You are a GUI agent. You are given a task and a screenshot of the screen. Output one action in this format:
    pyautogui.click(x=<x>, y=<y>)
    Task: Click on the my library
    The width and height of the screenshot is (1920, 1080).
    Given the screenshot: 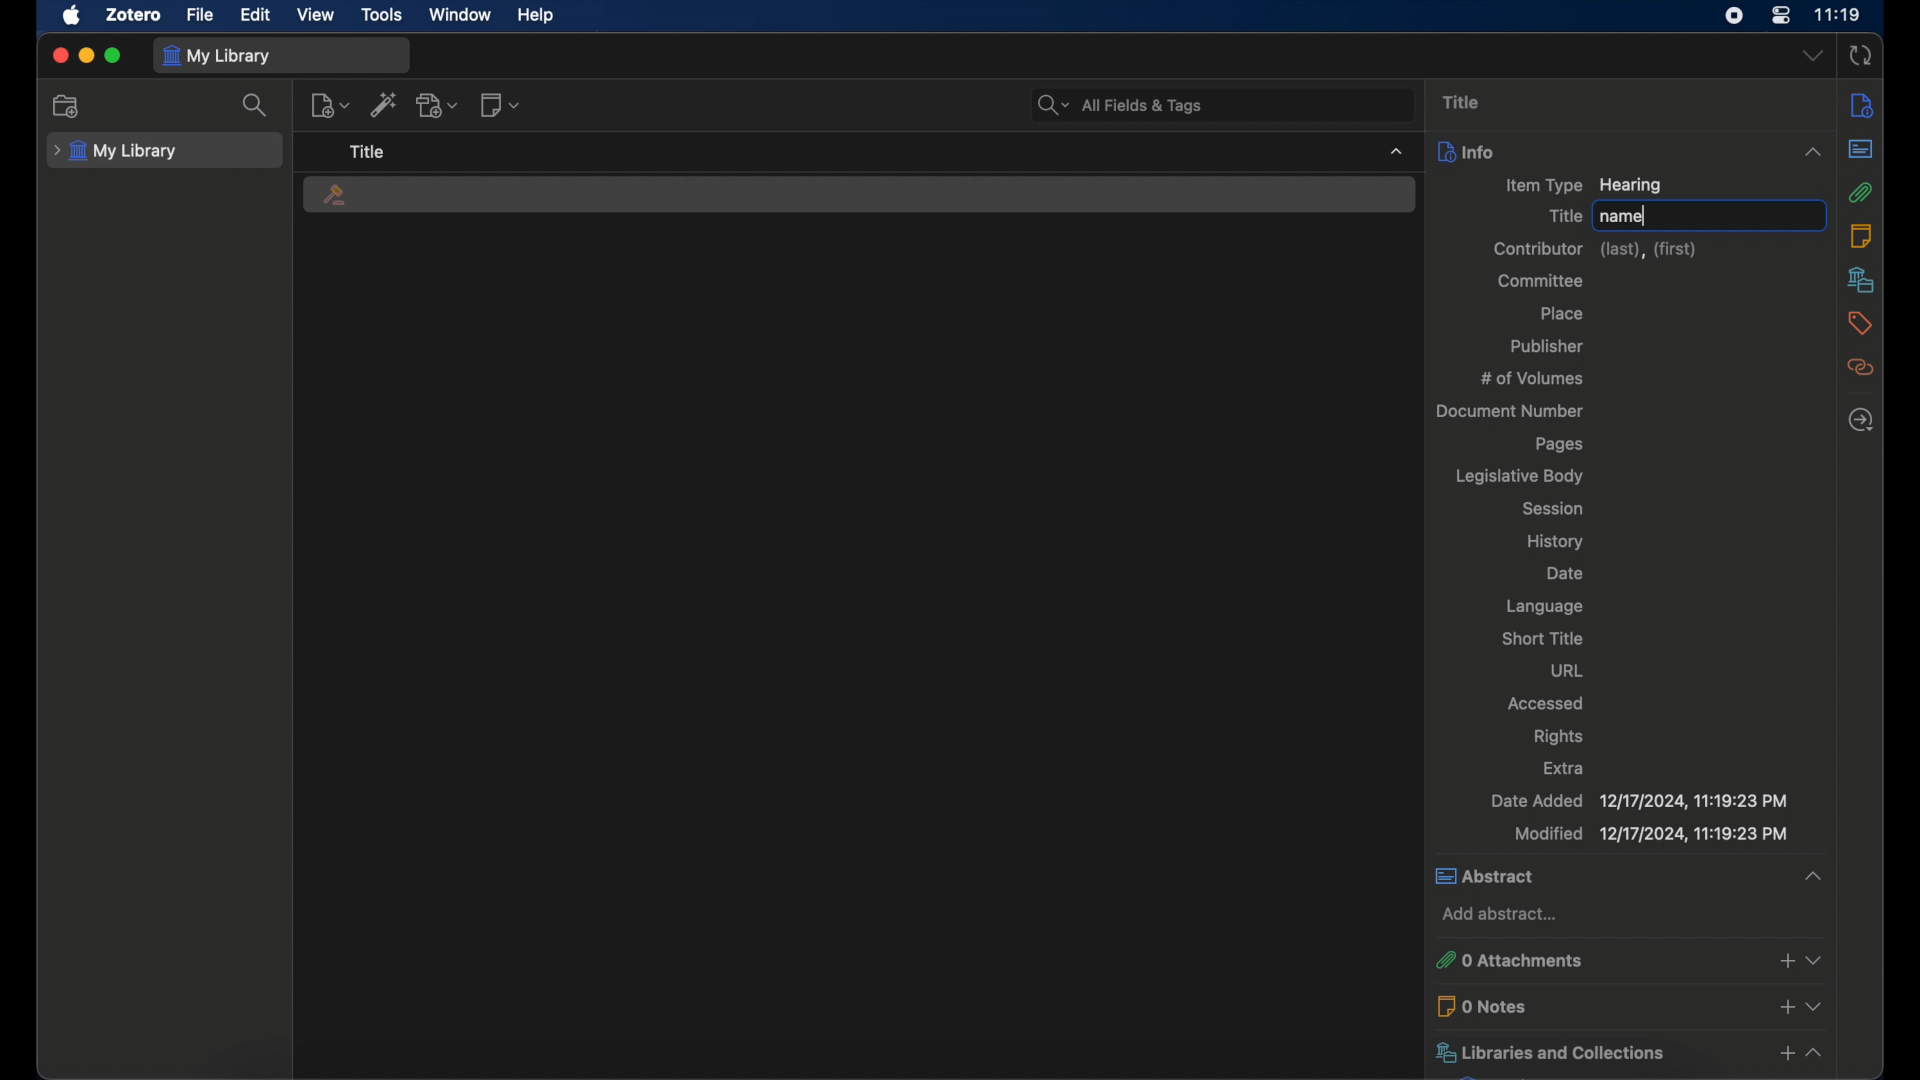 What is the action you would take?
    pyautogui.click(x=115, y=151)
    